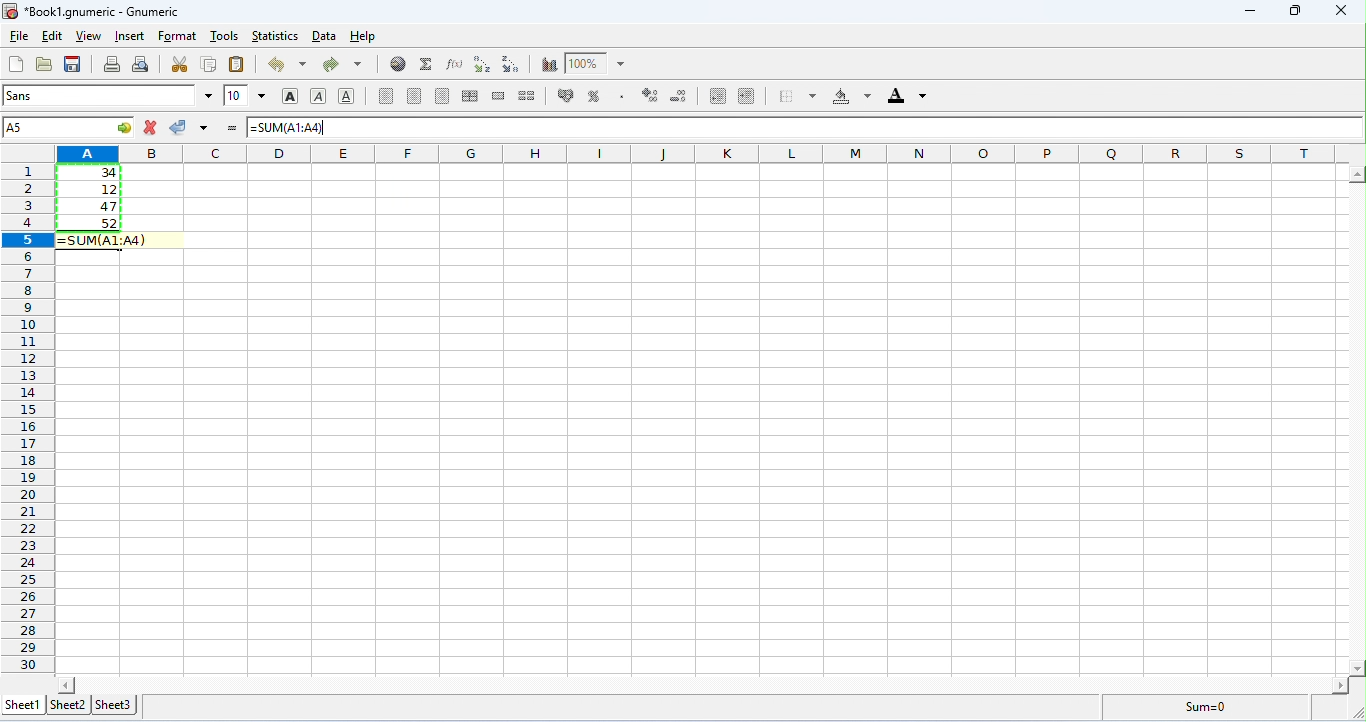 This screenshot has height=722, width=1366. I want to click on format as currency, so click(567, 94).